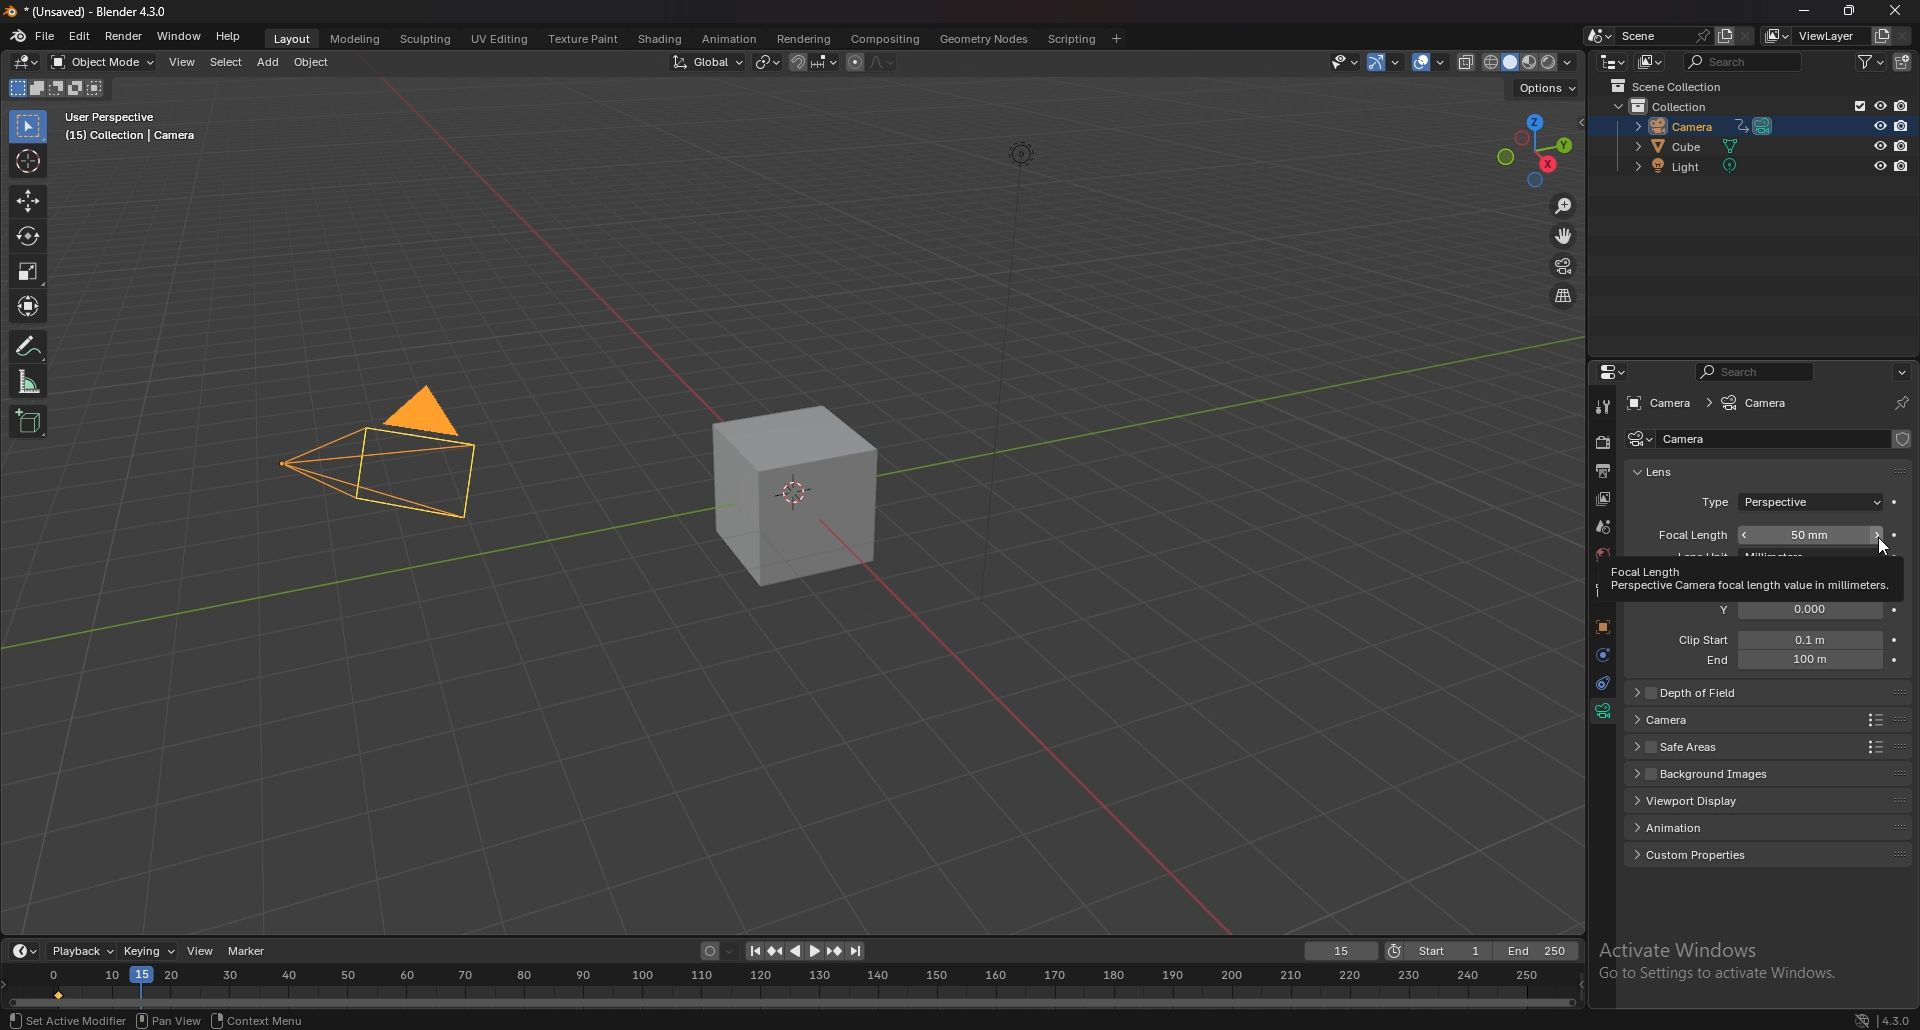  What do you see at coordinates (1894, 639) in the screenshot?
I see `animate property` at bounding box center [1894, 639].